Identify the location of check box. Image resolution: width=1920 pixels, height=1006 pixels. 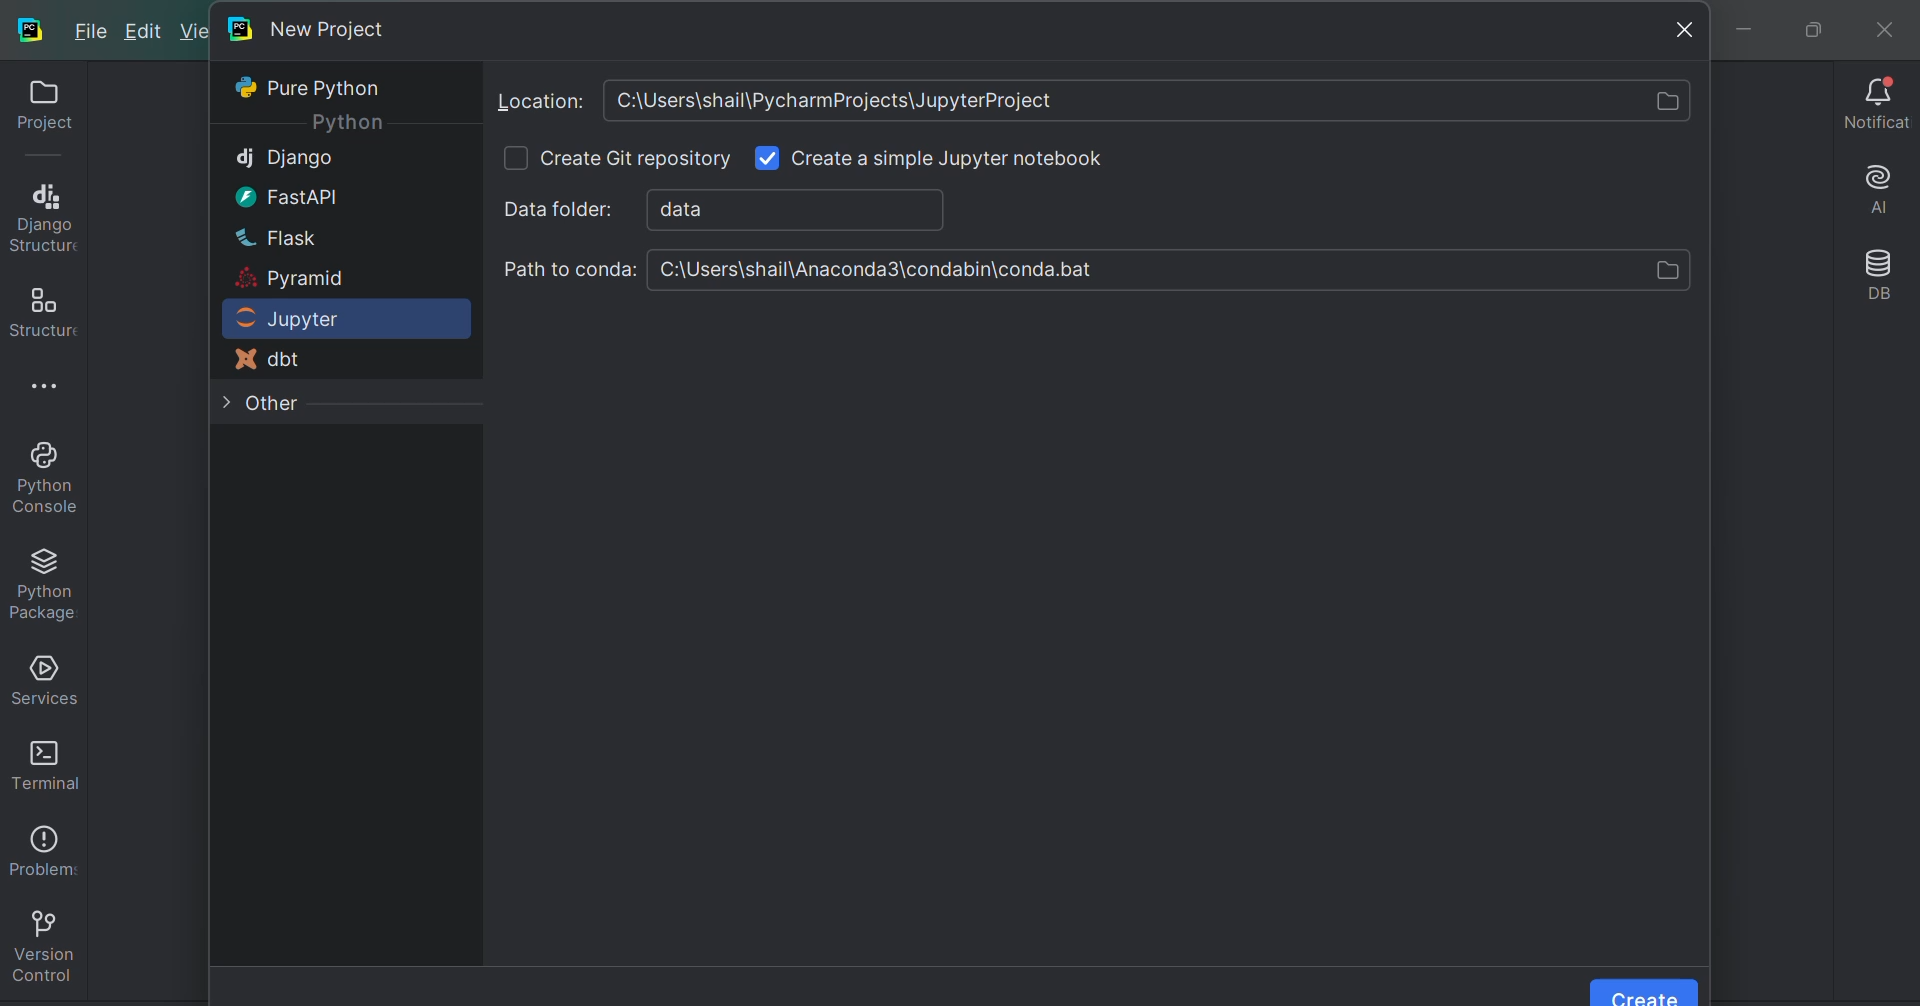
(766, 159).